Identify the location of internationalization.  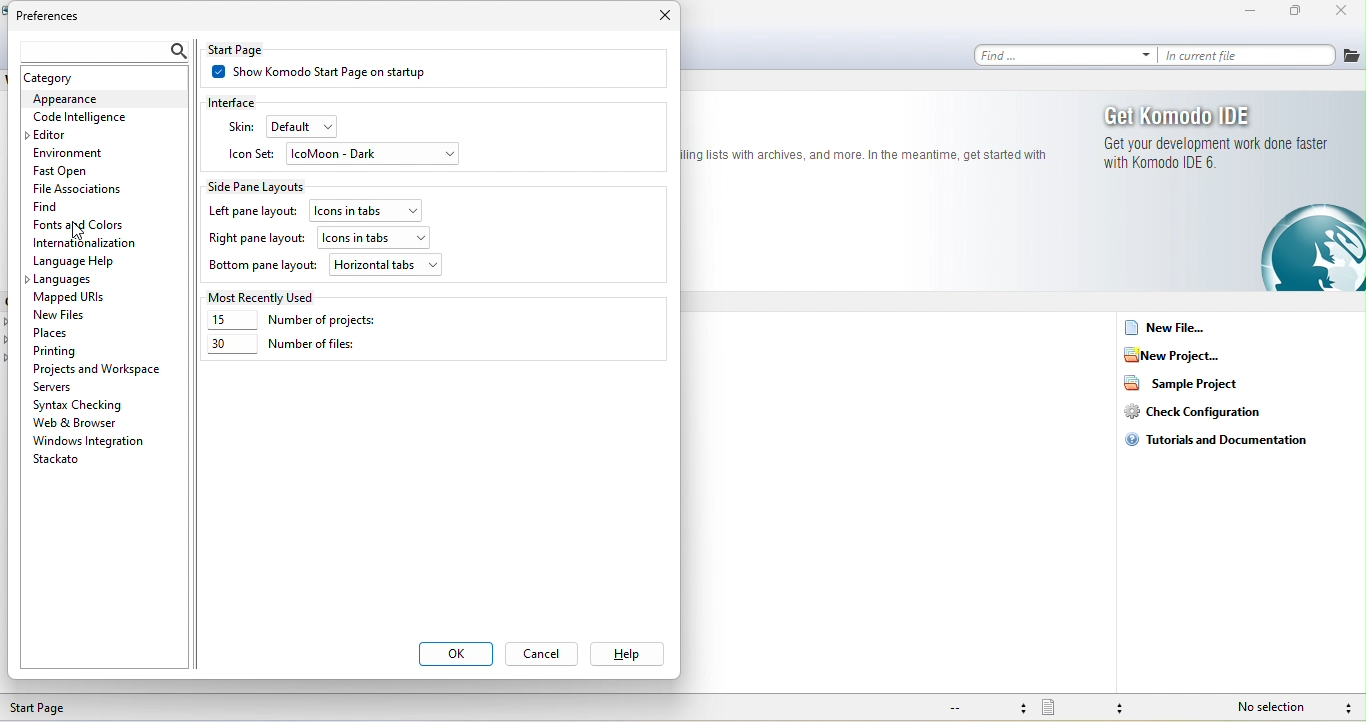
(102, 243).